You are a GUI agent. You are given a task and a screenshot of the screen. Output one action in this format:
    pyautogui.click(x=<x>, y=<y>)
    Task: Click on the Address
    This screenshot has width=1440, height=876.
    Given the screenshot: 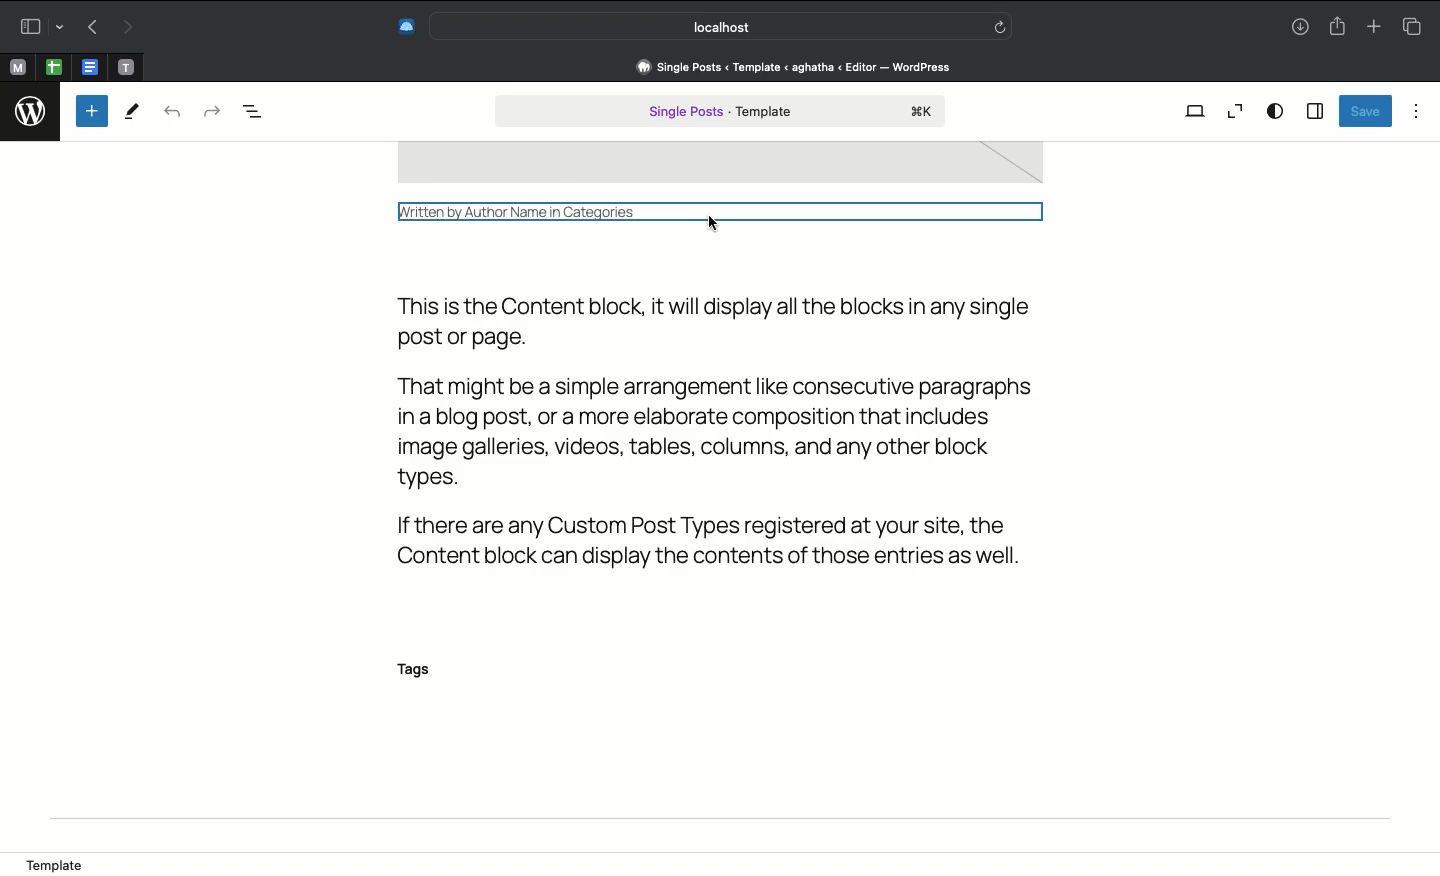 What is the action you would take?
    pyautogui.click(x=791, y=66)
    